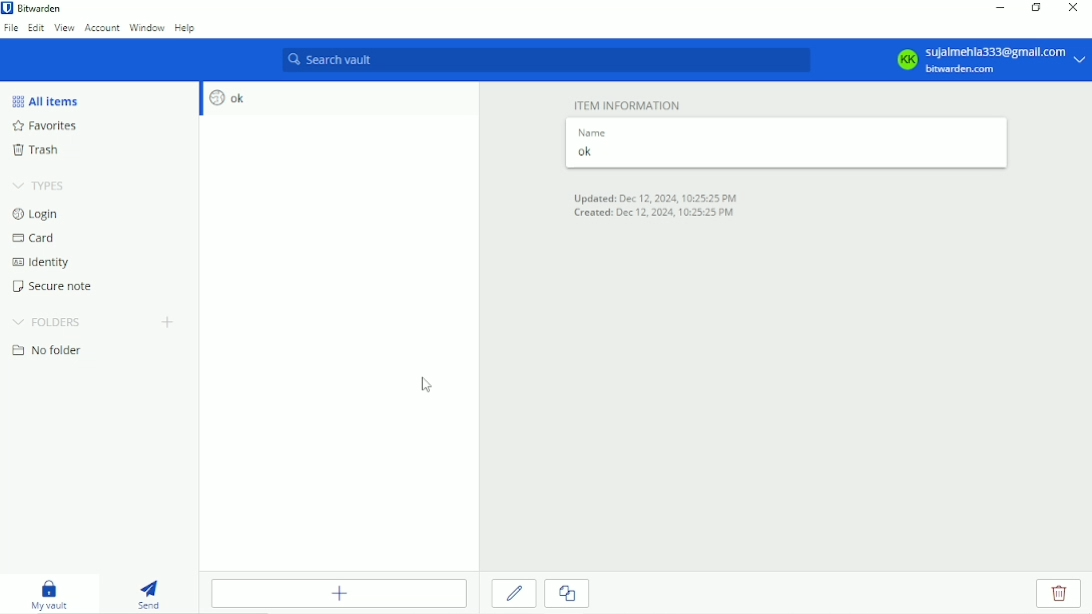 Image resolution: width=1092 pixels, height=614 pixels. I want to click on Edit, so click(36, 27).